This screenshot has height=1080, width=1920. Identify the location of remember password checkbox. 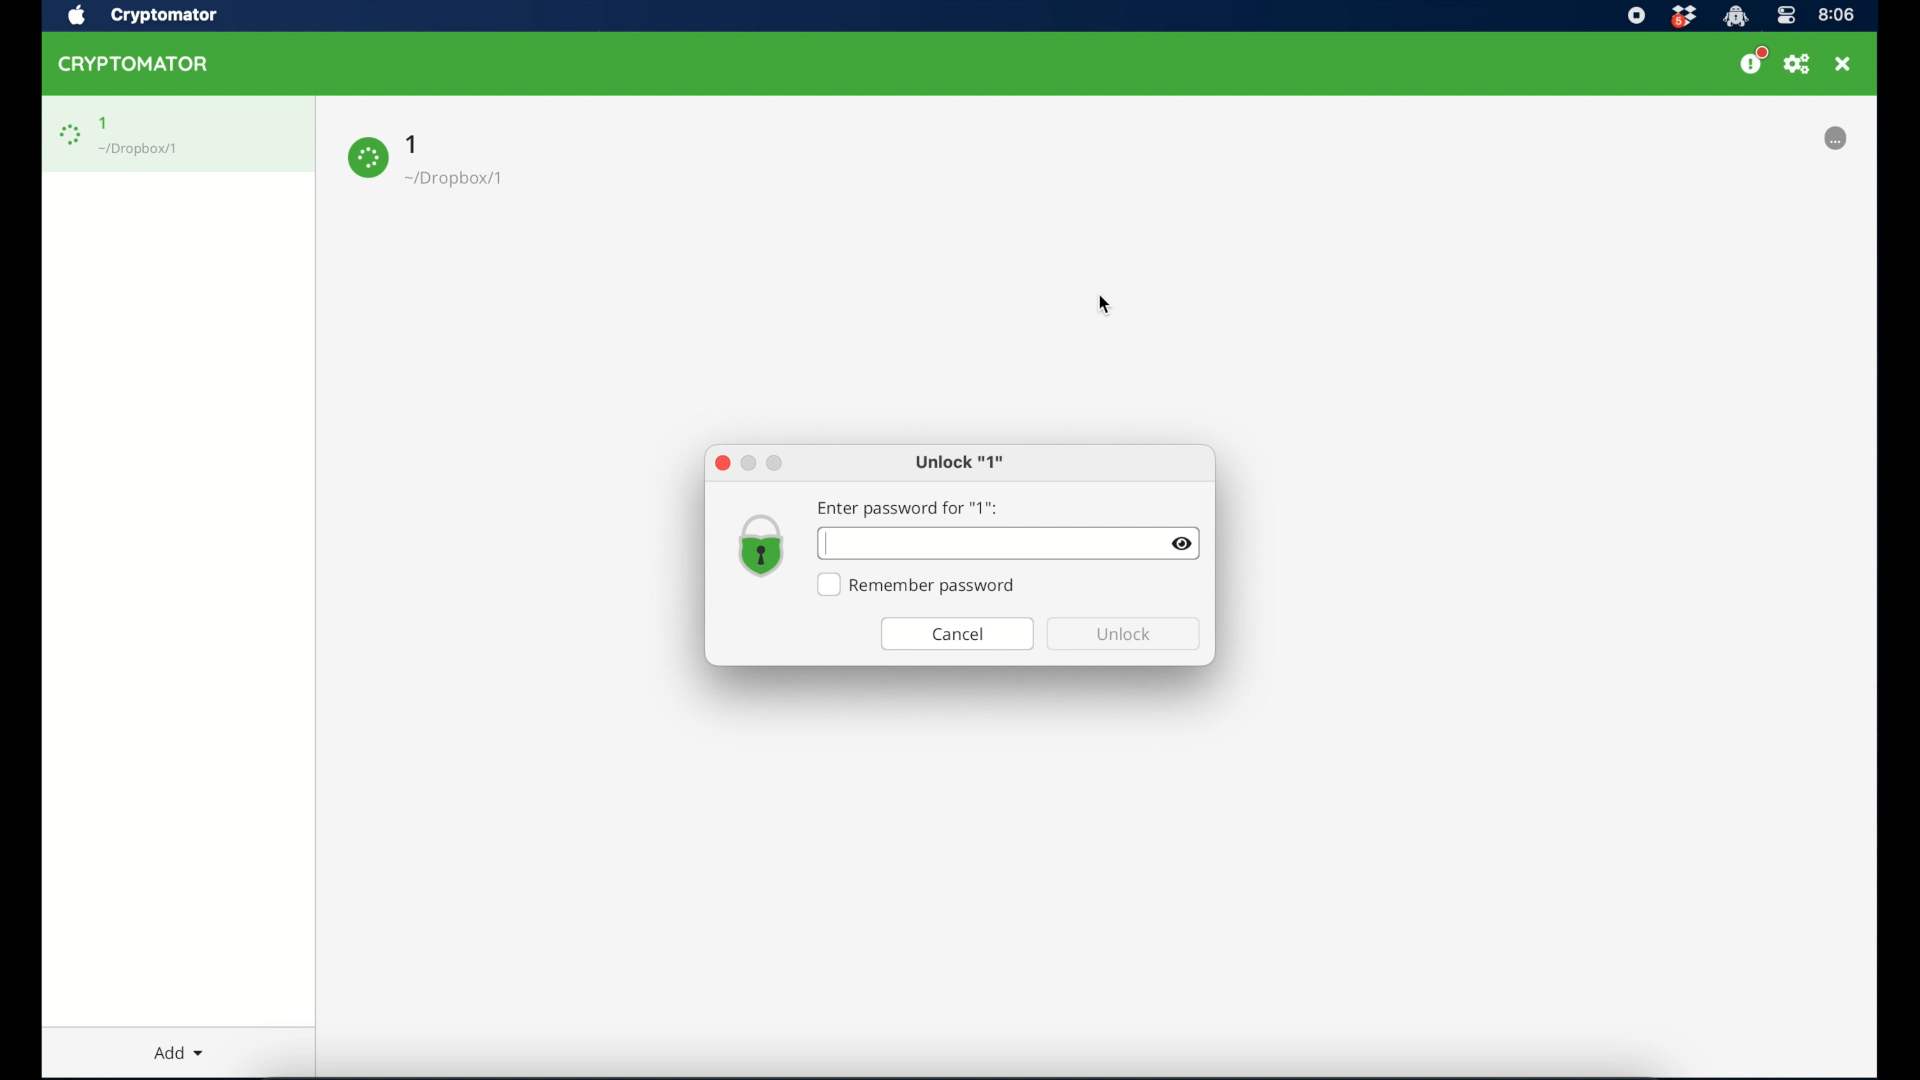
(917, 585).